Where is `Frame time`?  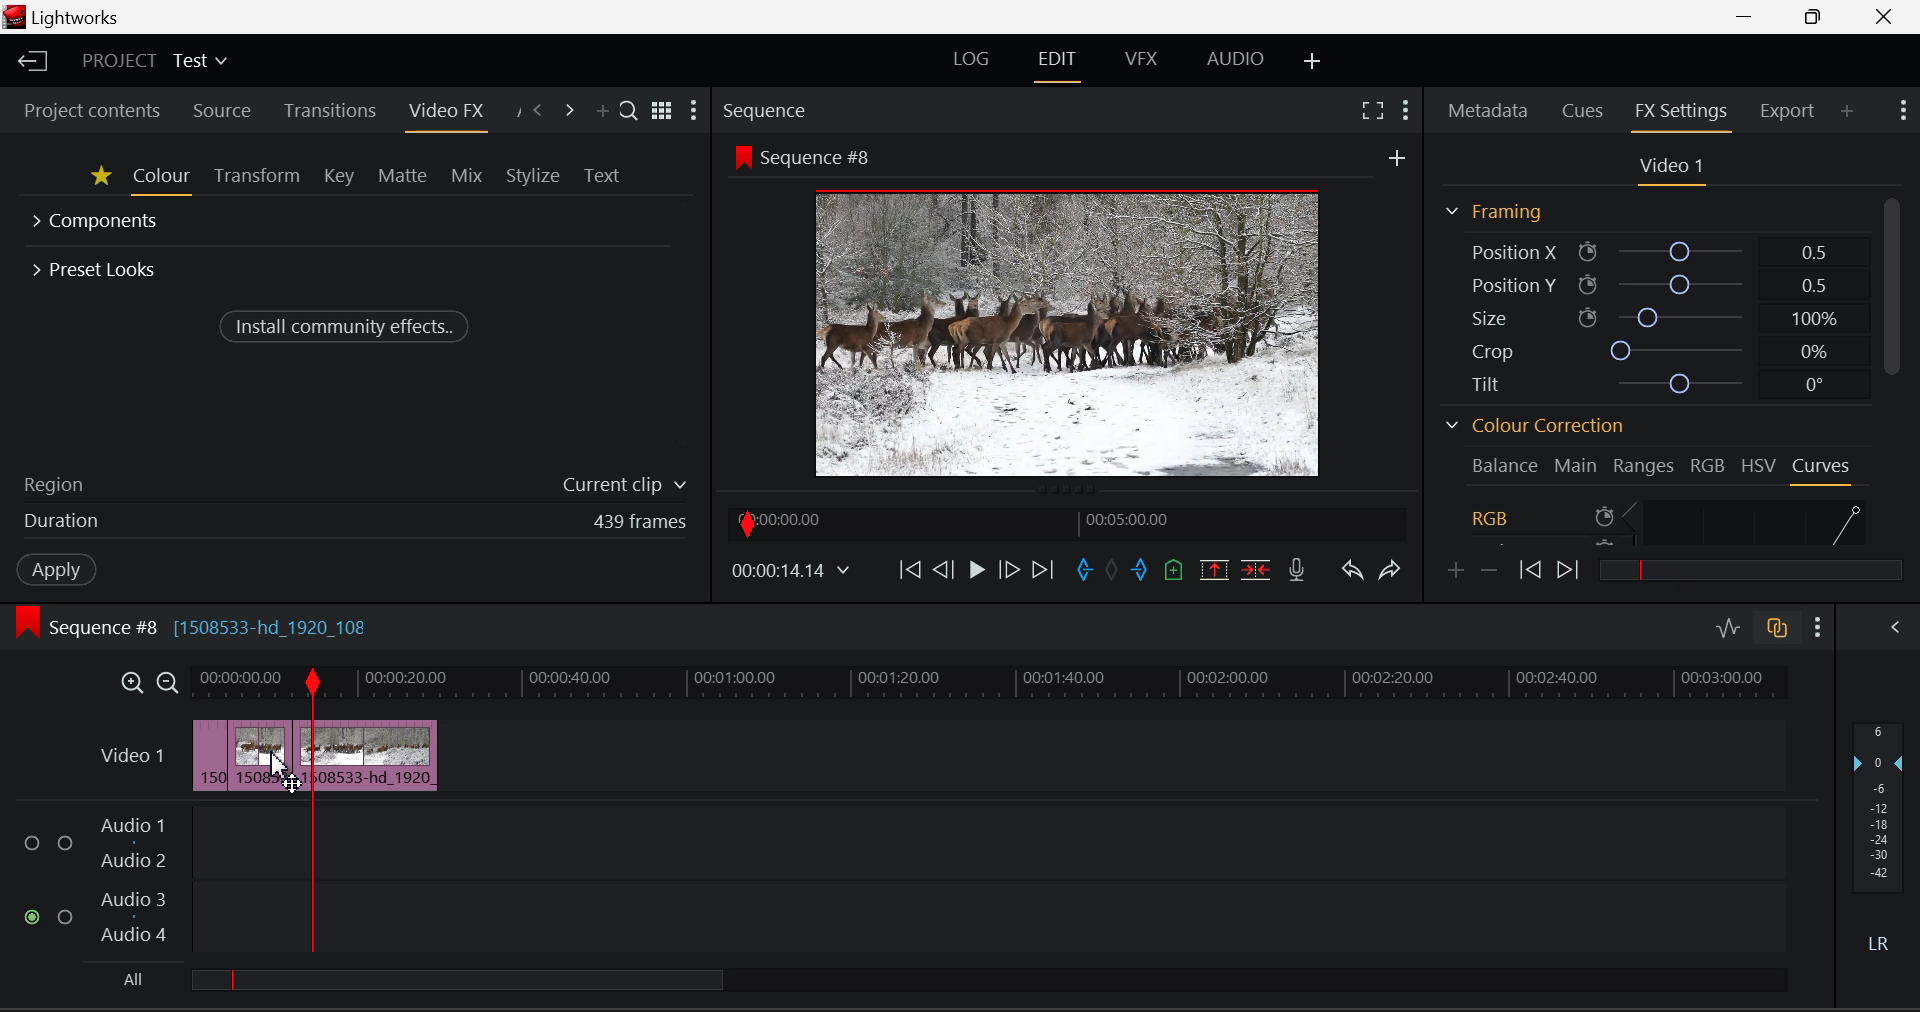
Frame time is located at coordinates (794, 573).